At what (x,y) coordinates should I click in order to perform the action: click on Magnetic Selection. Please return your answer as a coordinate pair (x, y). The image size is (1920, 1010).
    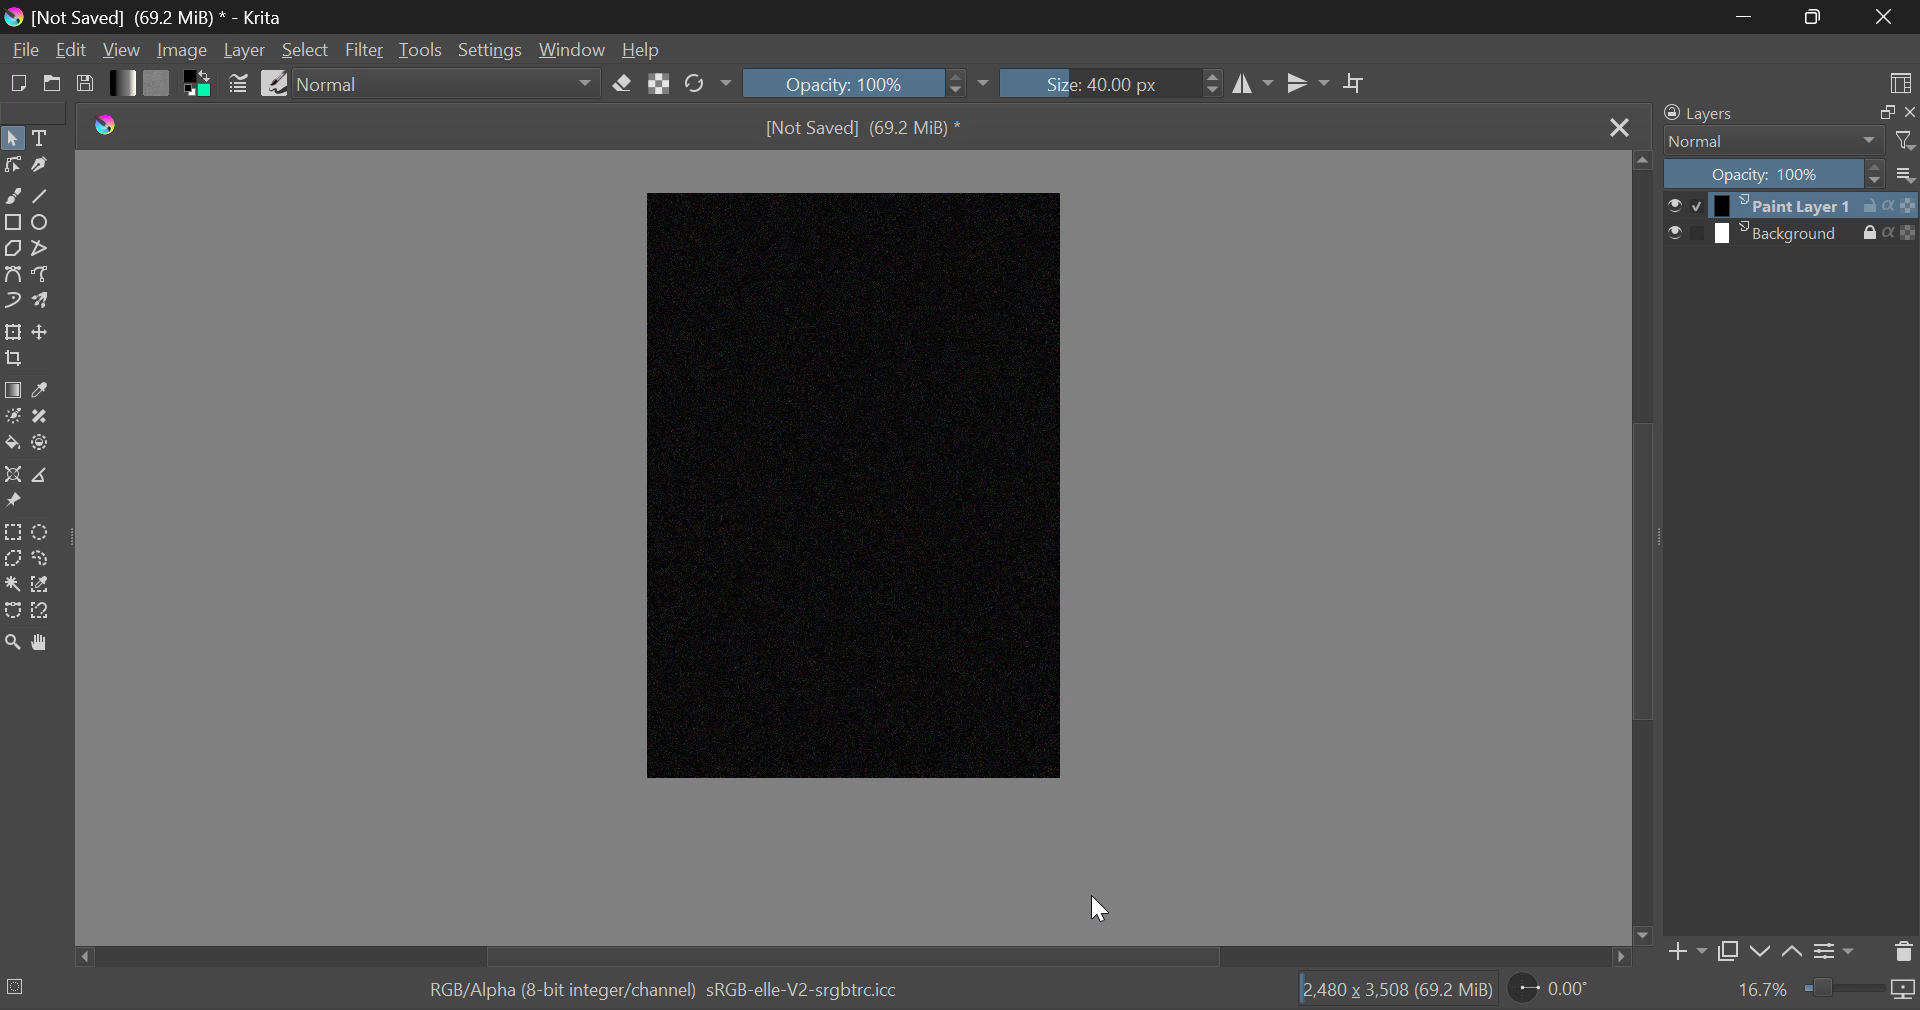
    Looking at the image, I should click on (46, 611).